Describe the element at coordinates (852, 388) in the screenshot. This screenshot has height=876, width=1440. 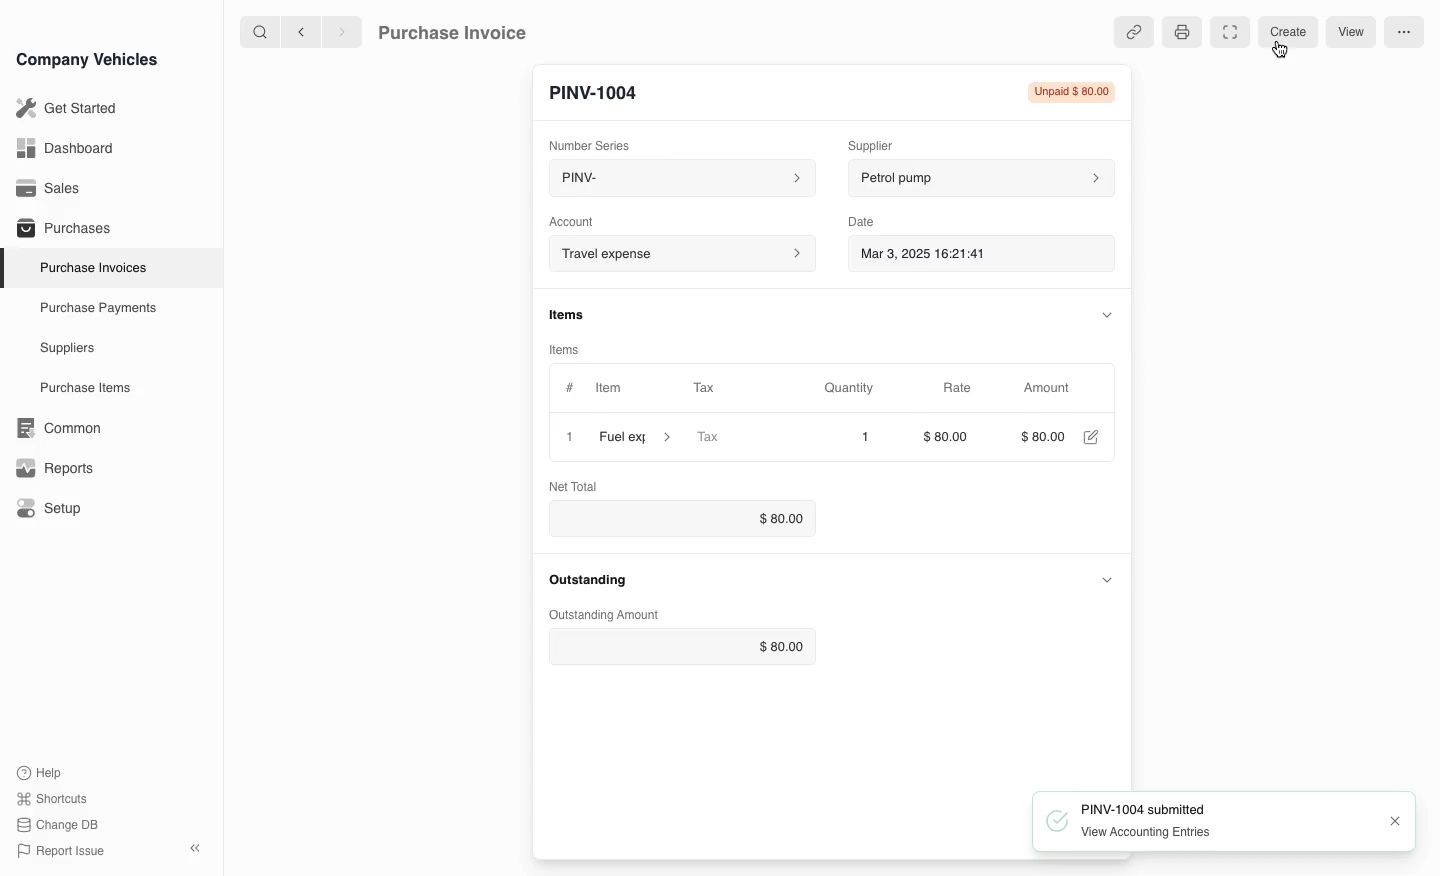
I see `Quantity` at that location.